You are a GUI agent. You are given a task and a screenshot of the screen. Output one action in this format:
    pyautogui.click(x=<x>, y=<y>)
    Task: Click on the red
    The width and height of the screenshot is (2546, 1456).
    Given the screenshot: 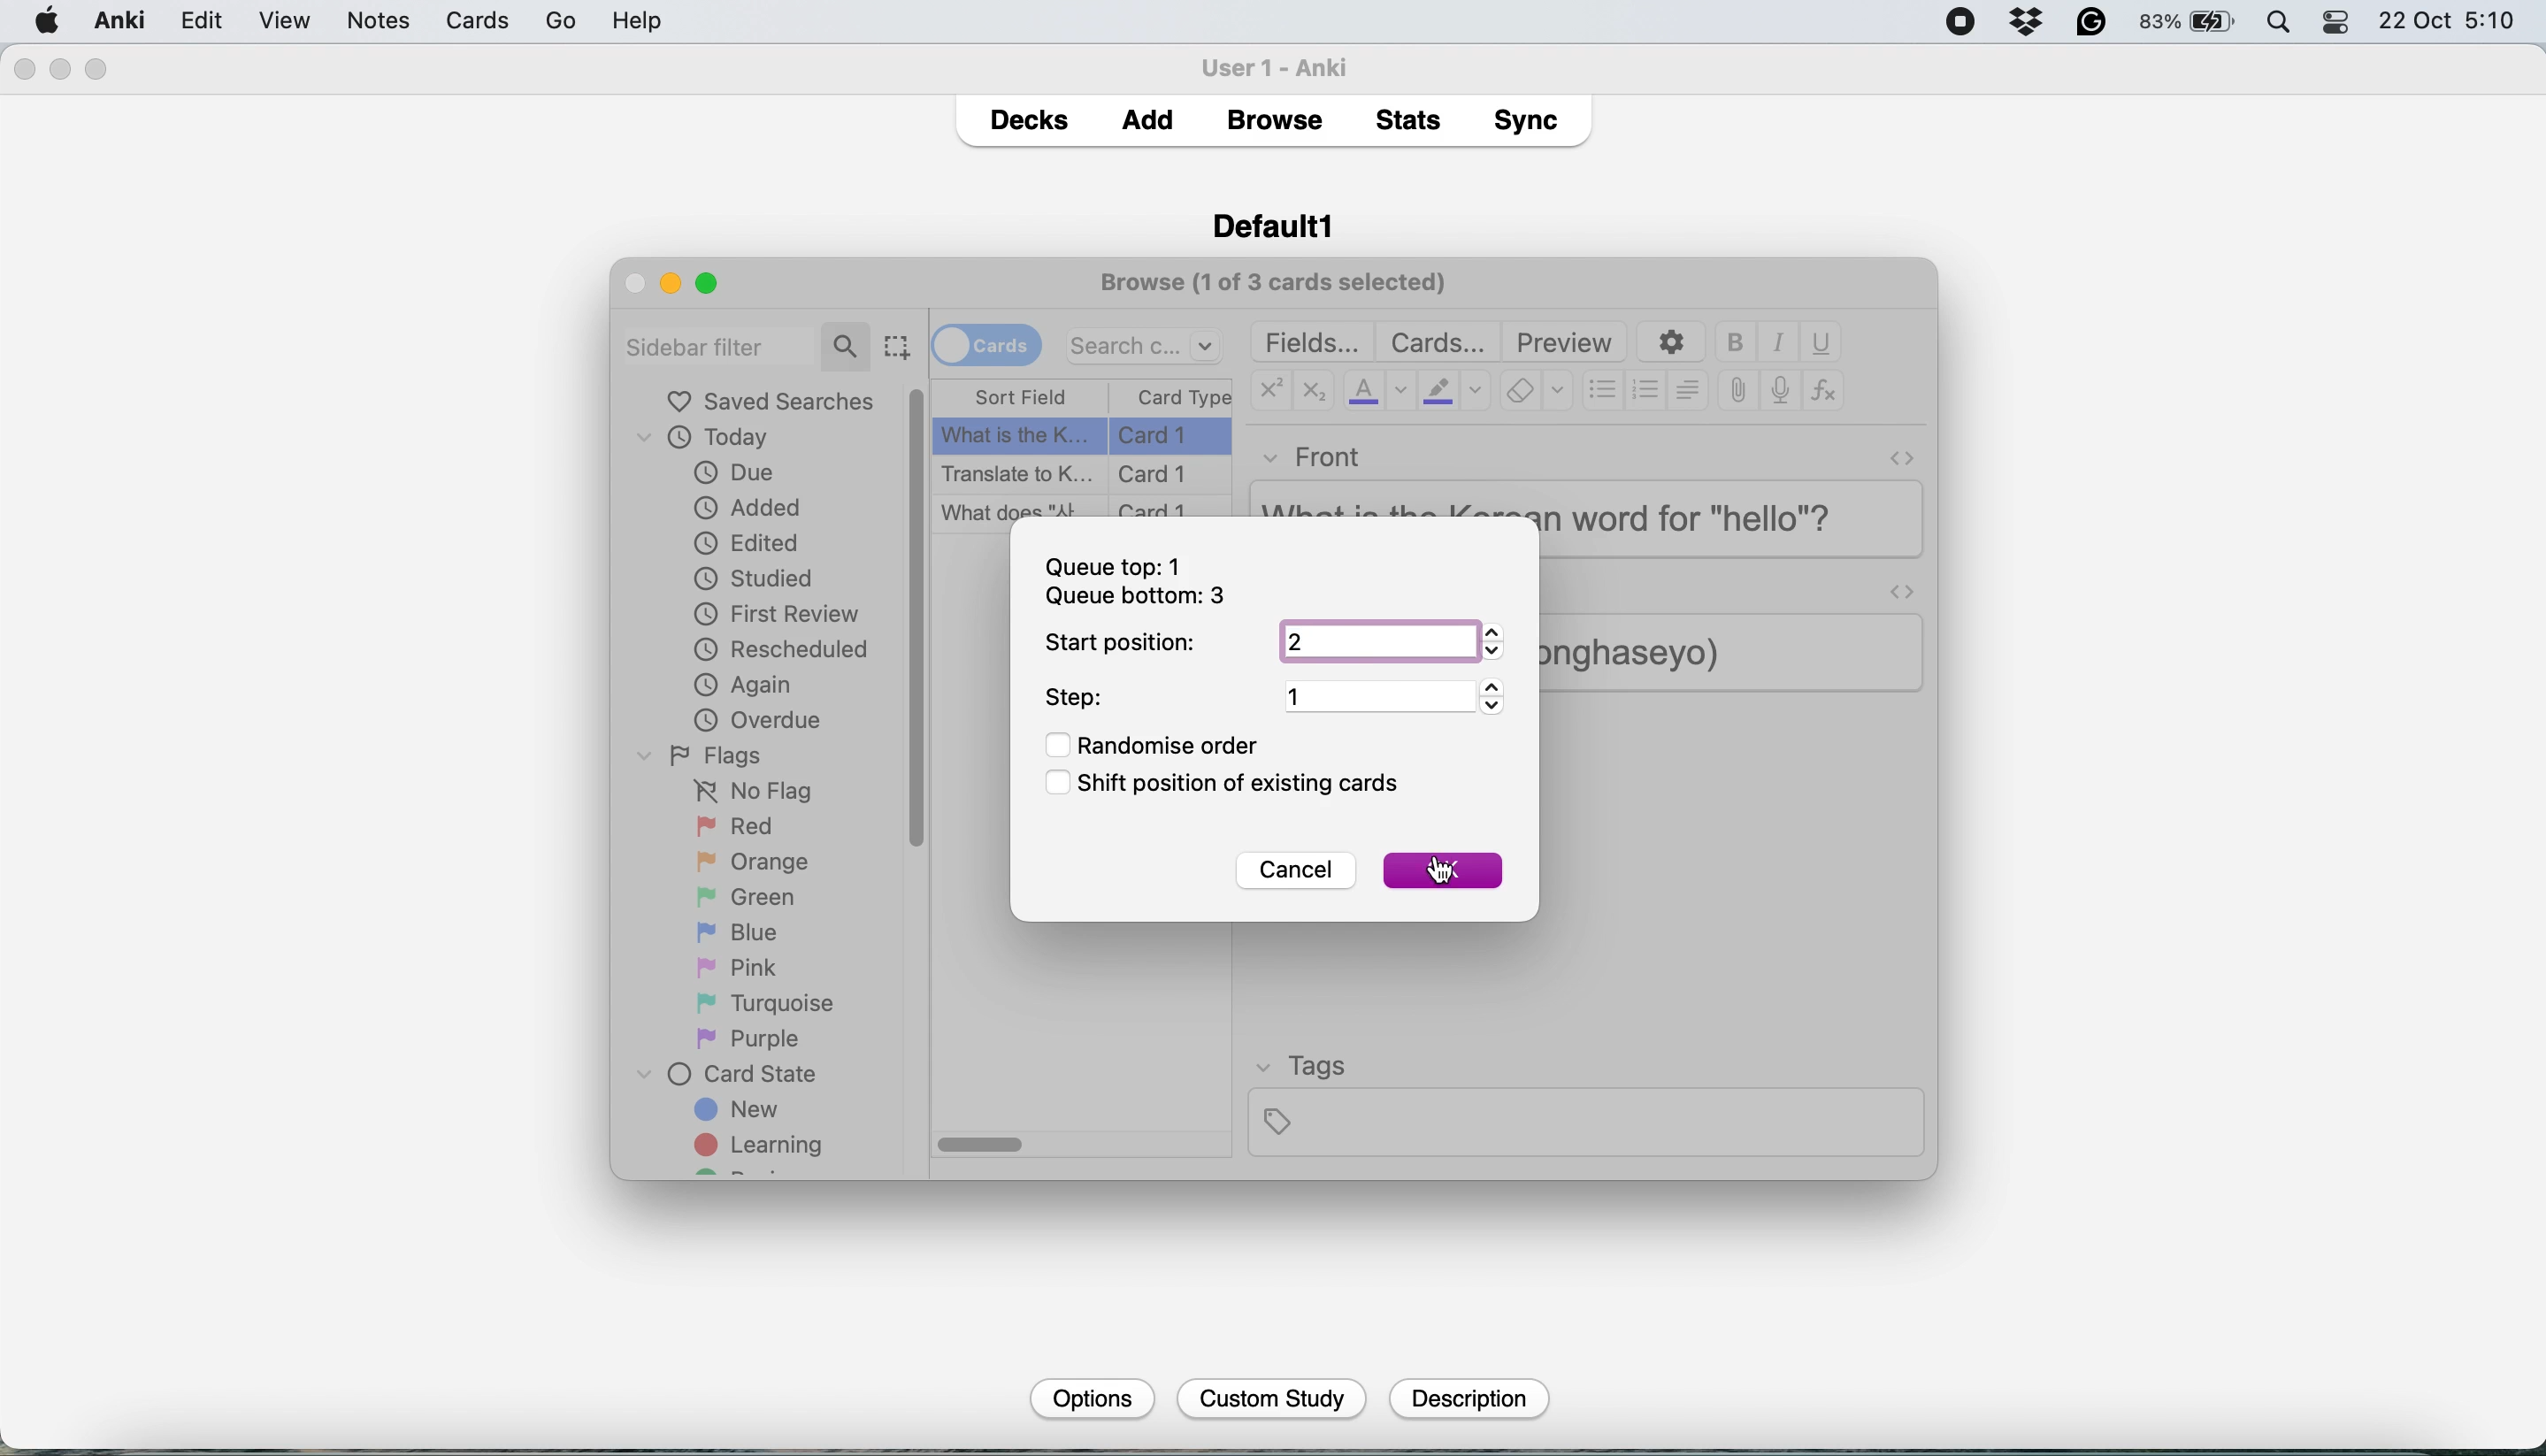 What is the action you would take?
    pyautogui.click(x=739, y=828)
    